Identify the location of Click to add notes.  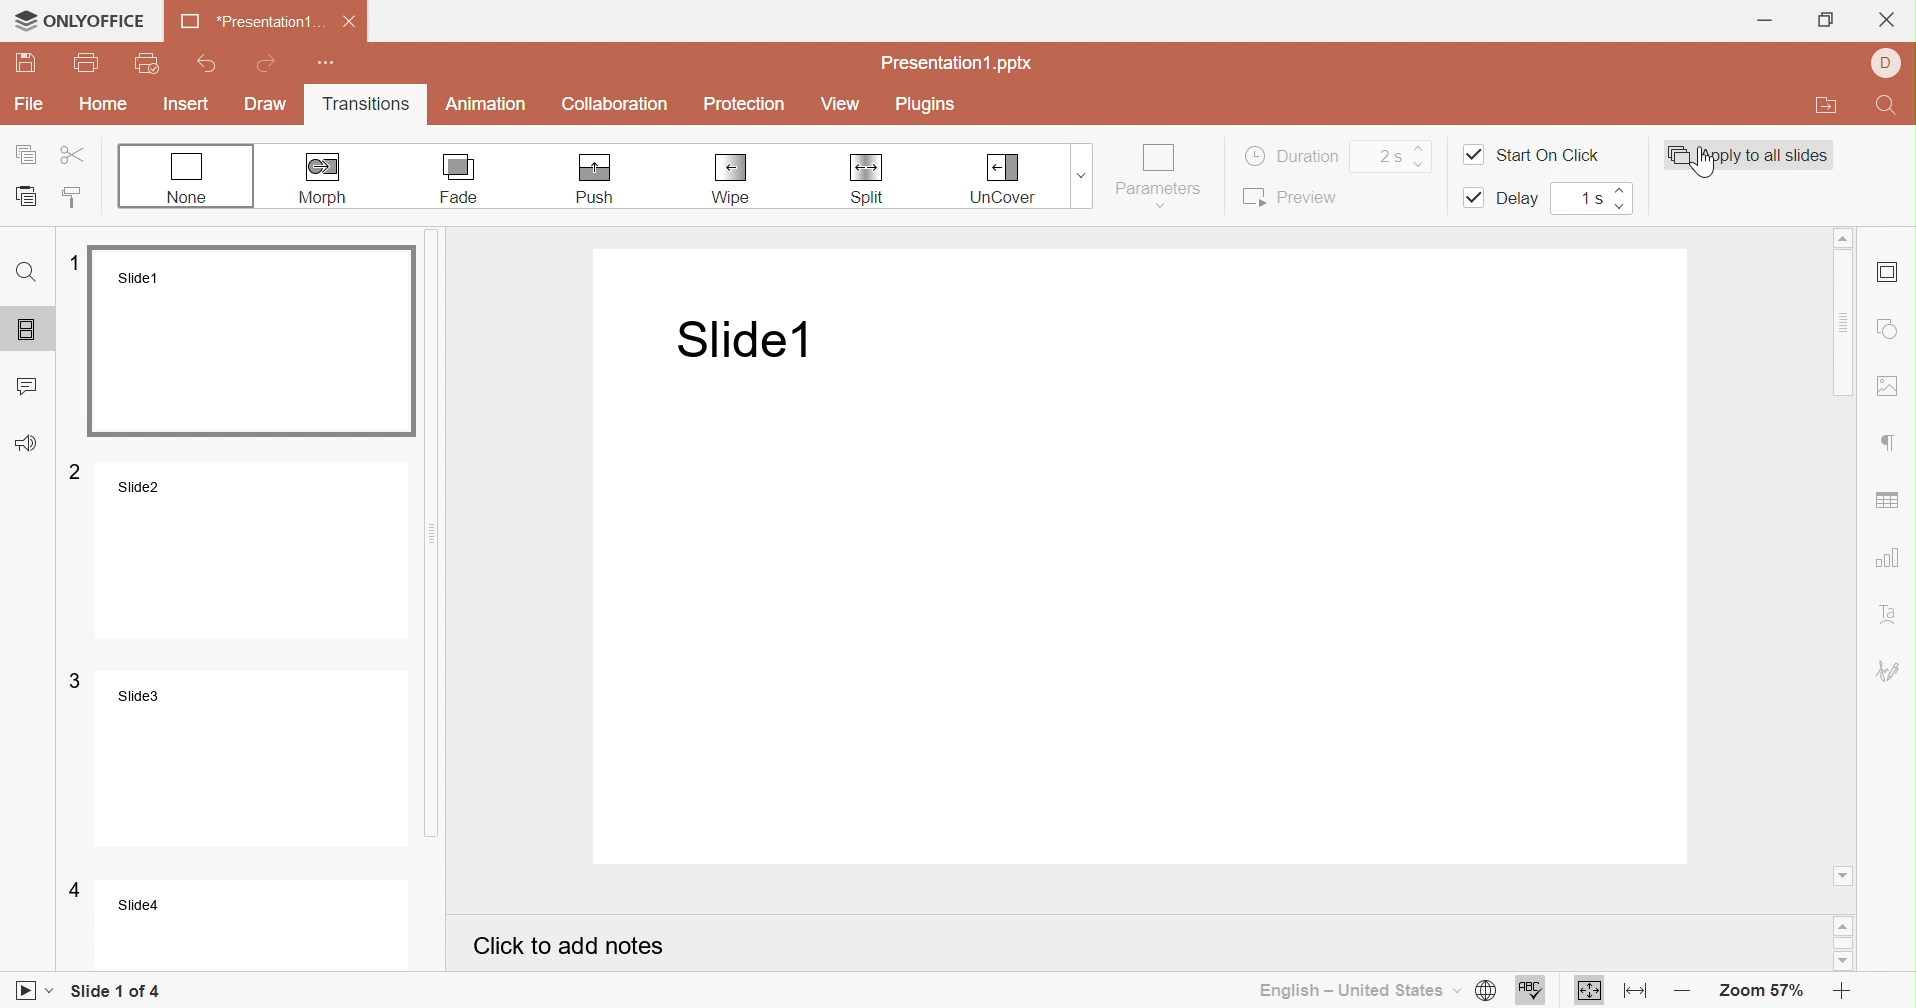
(570, 948).